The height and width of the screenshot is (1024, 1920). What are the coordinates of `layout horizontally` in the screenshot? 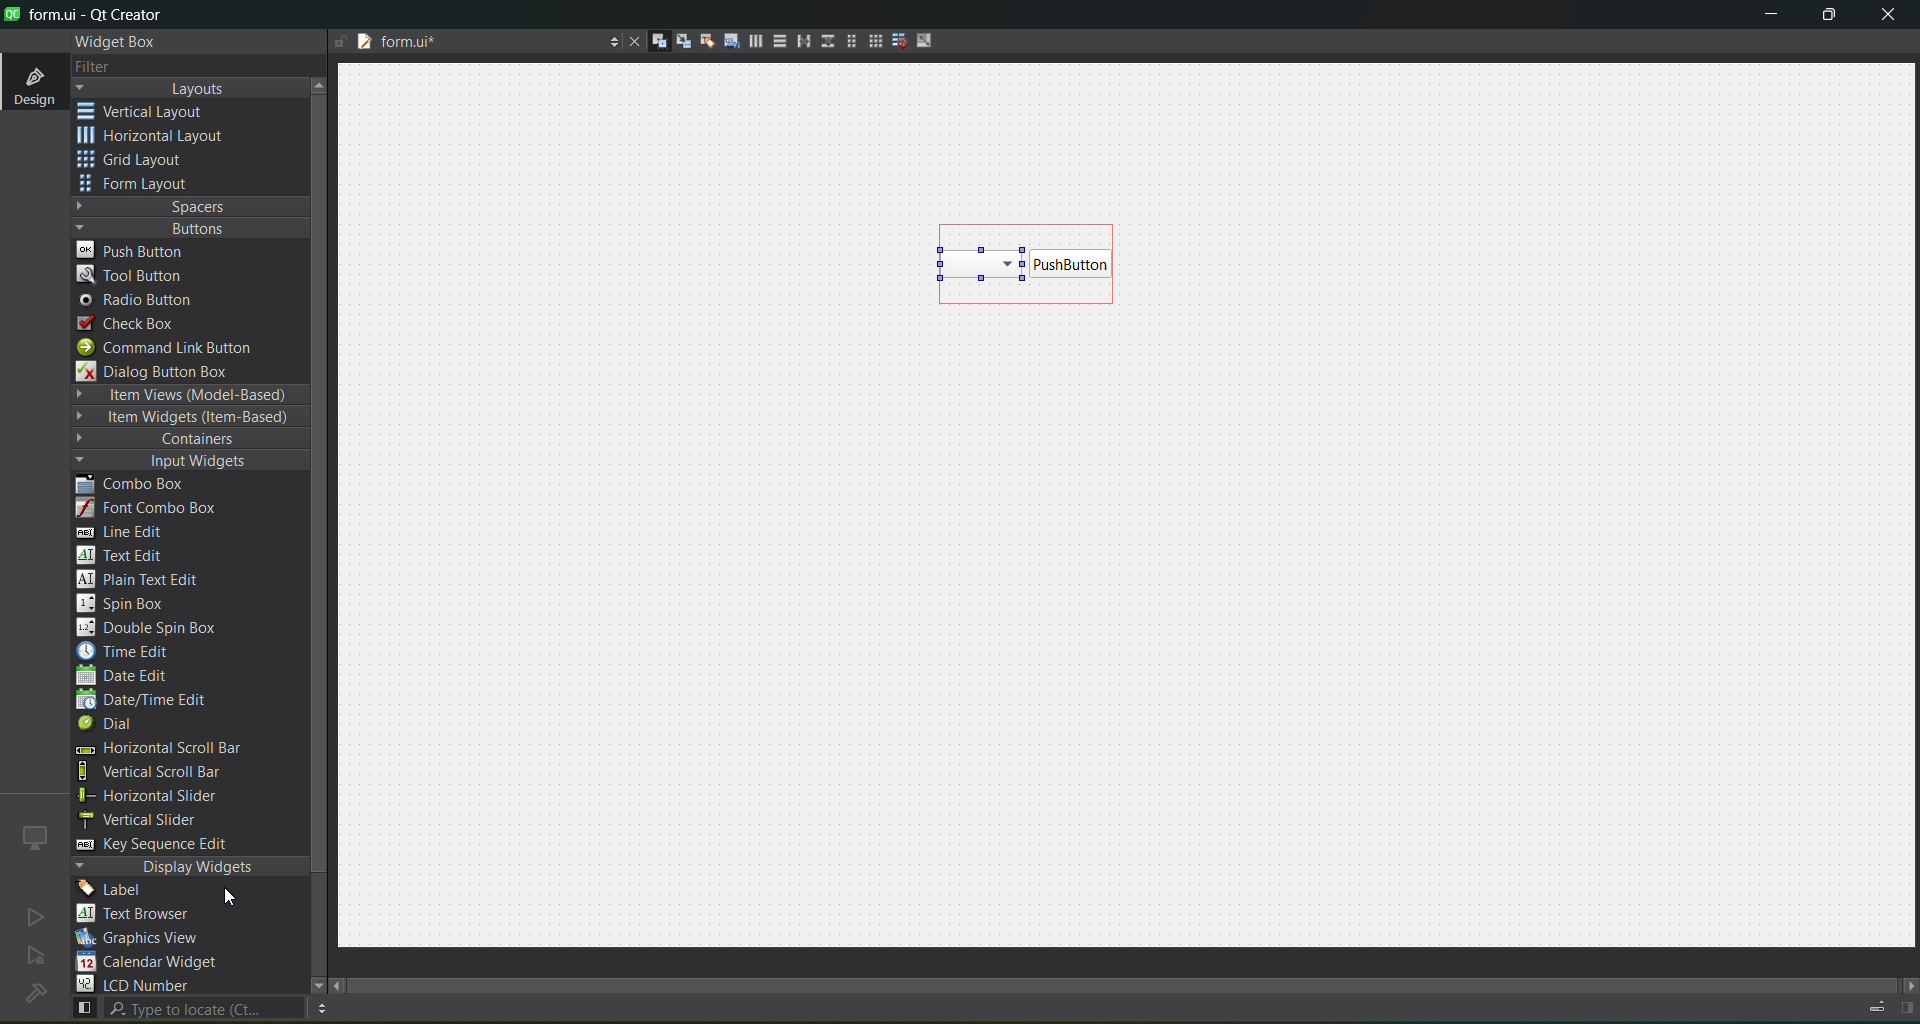 It's located at (749, 44).